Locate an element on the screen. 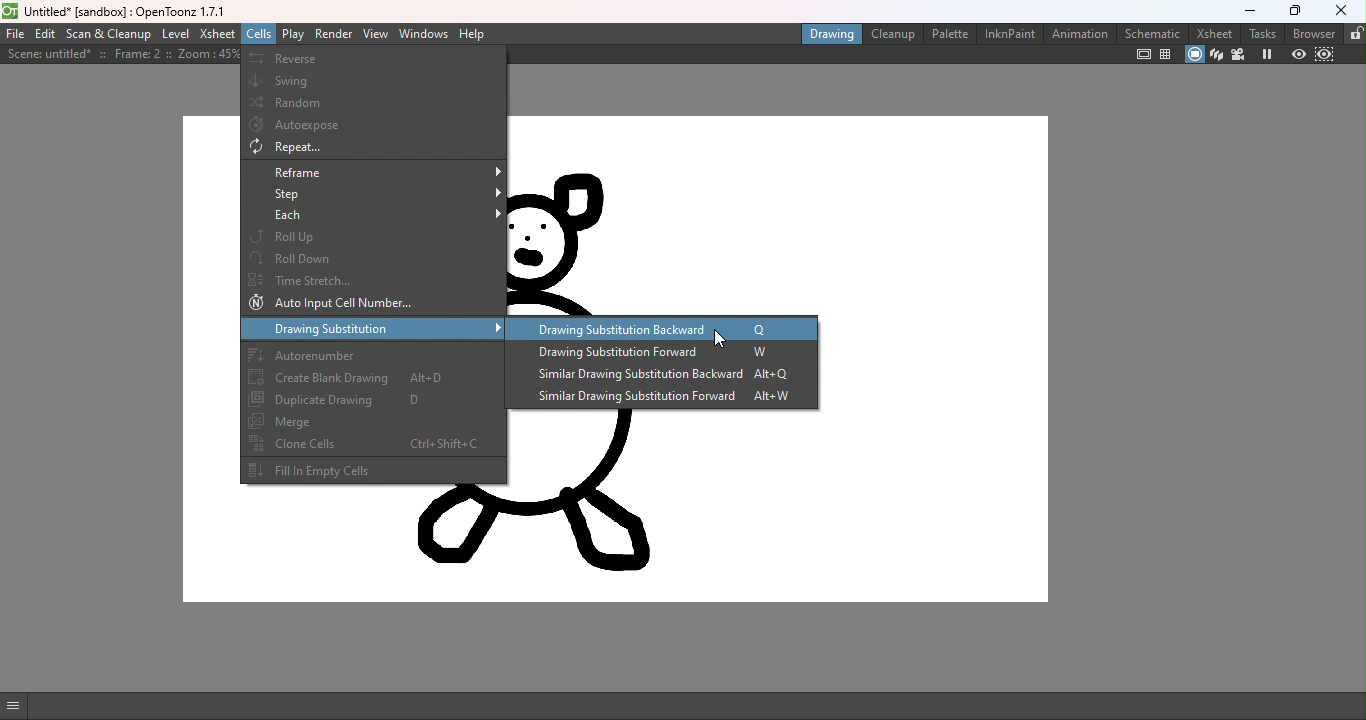 The image size is (1366, 720). Windows is located at coordinates (425, 34).